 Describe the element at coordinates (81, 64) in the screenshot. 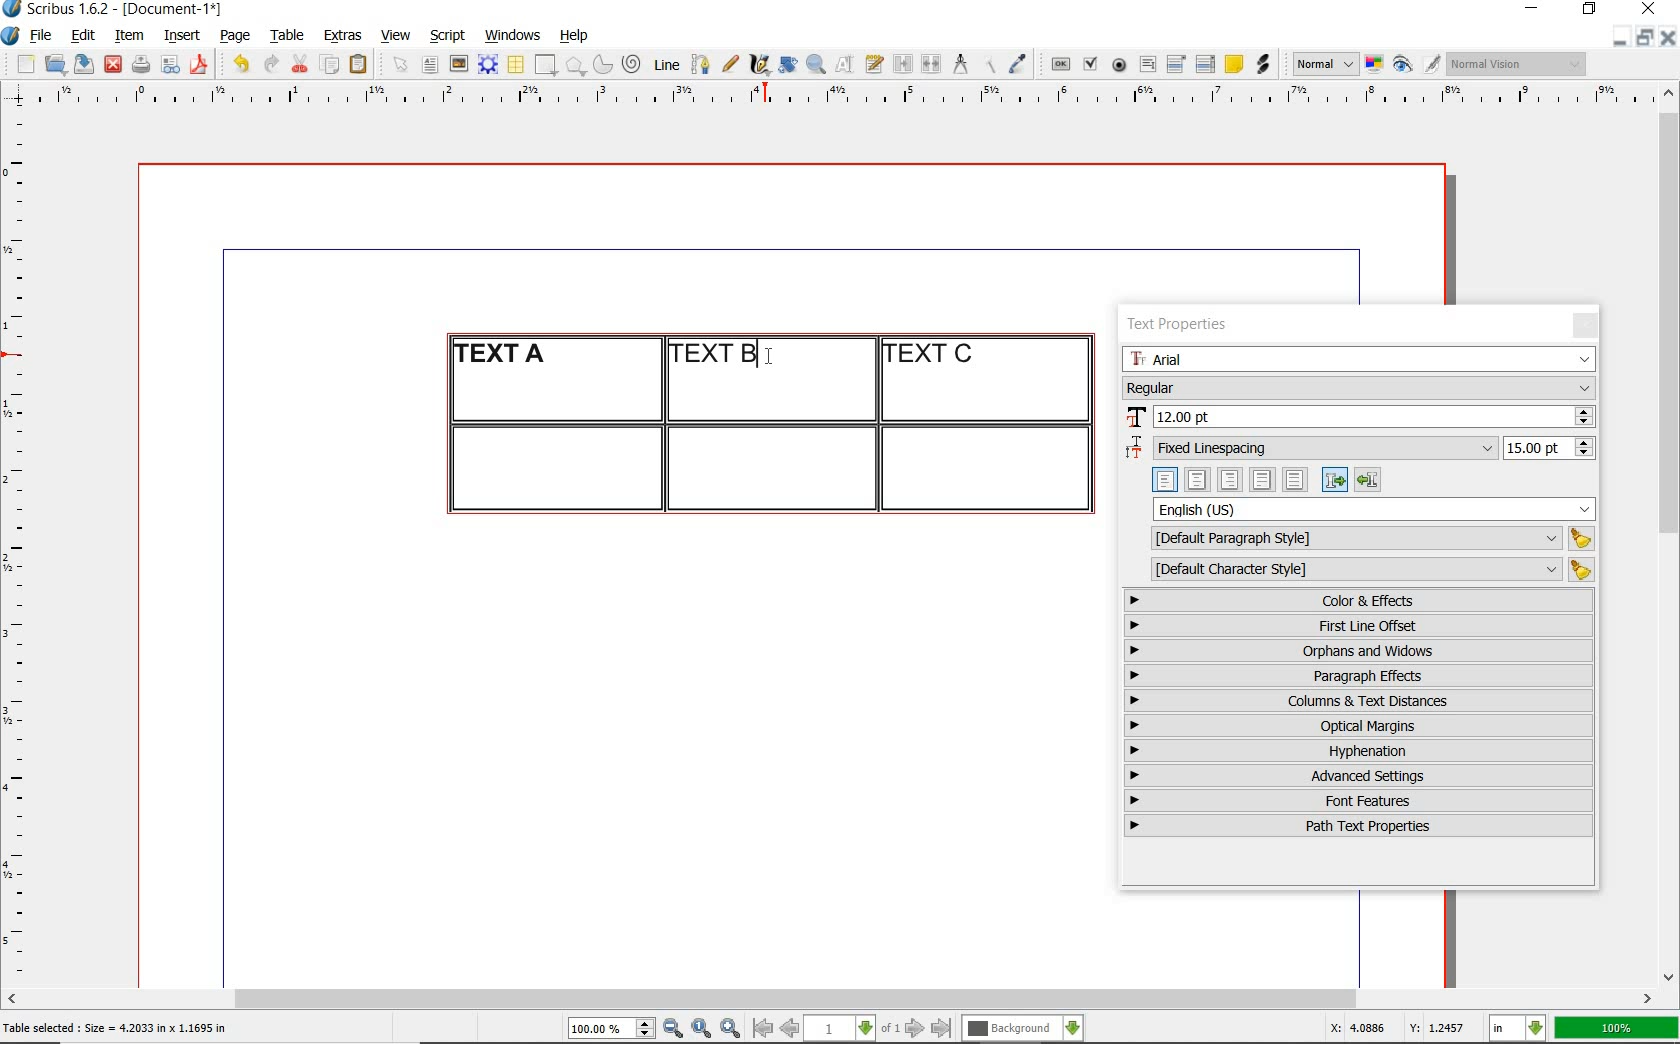

I see `save` at that location.